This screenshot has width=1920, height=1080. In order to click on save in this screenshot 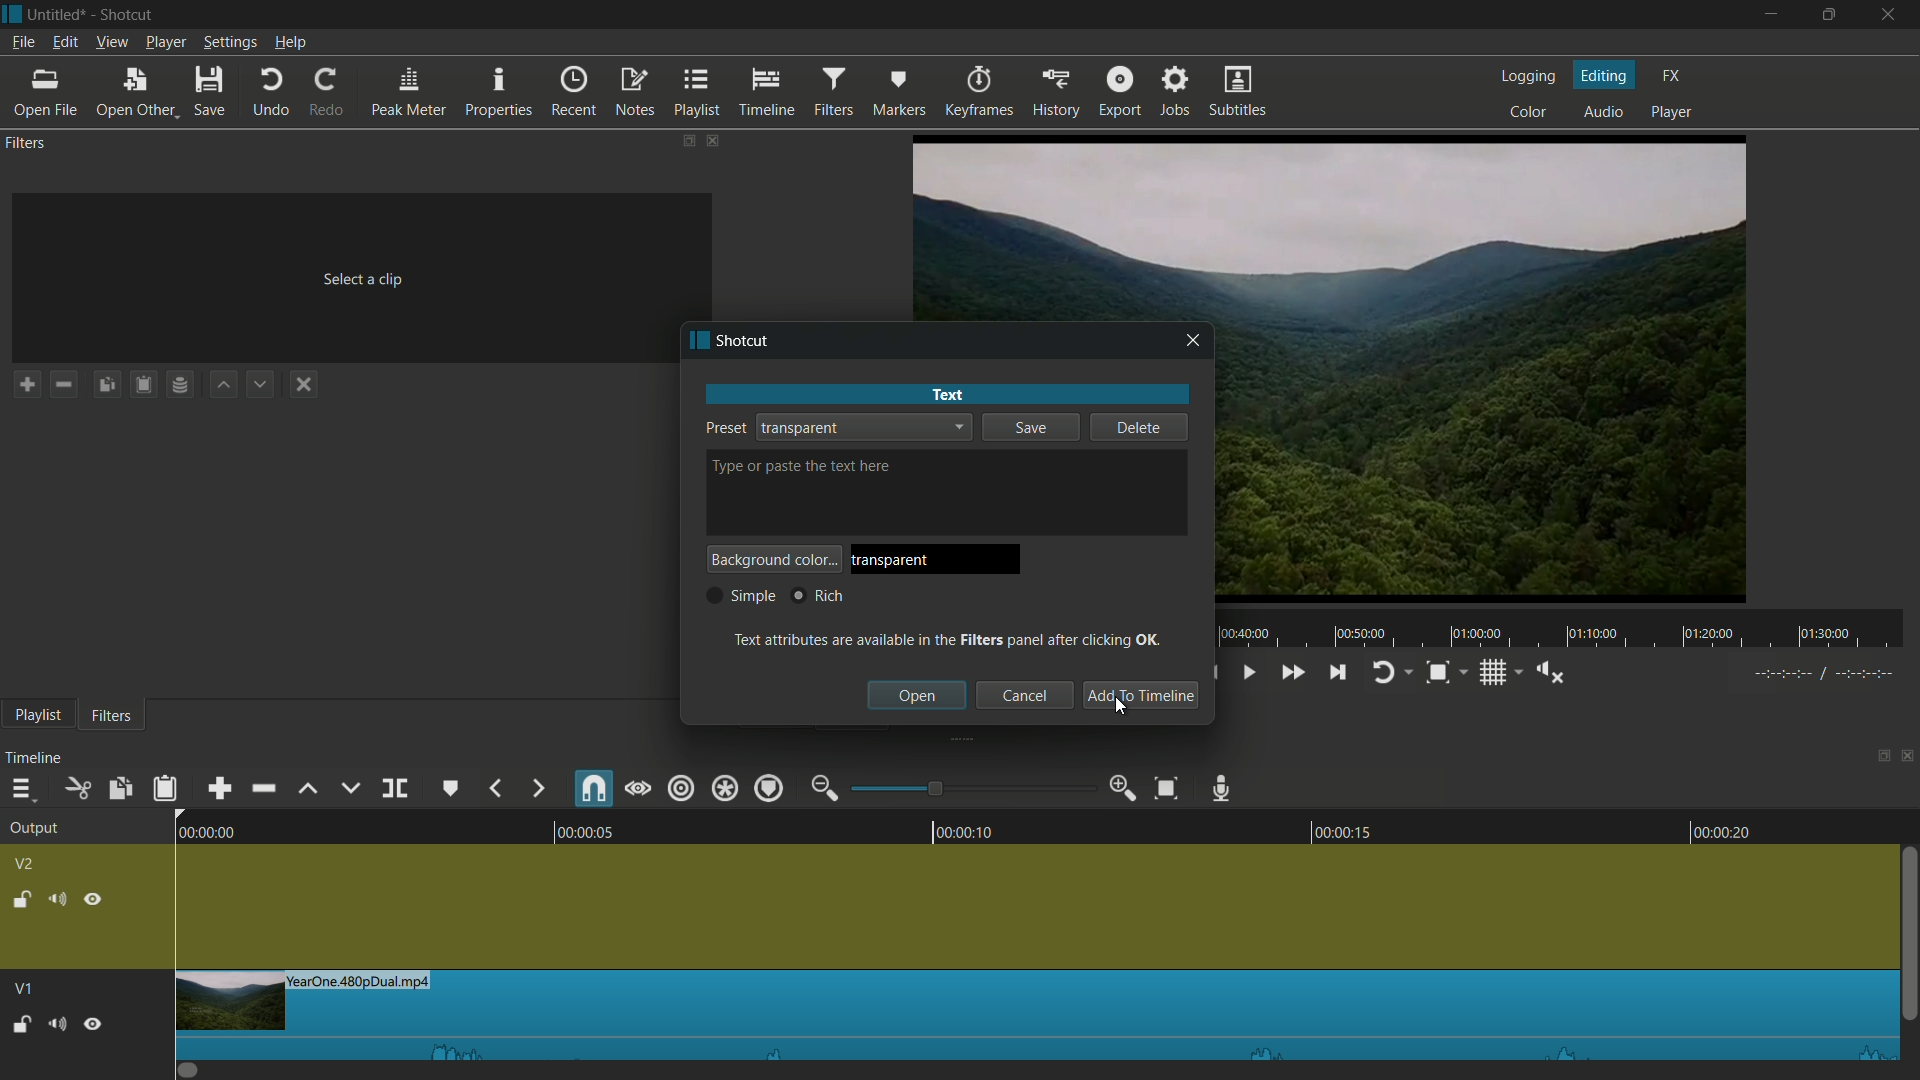, I will do `click(1029, 430)`.